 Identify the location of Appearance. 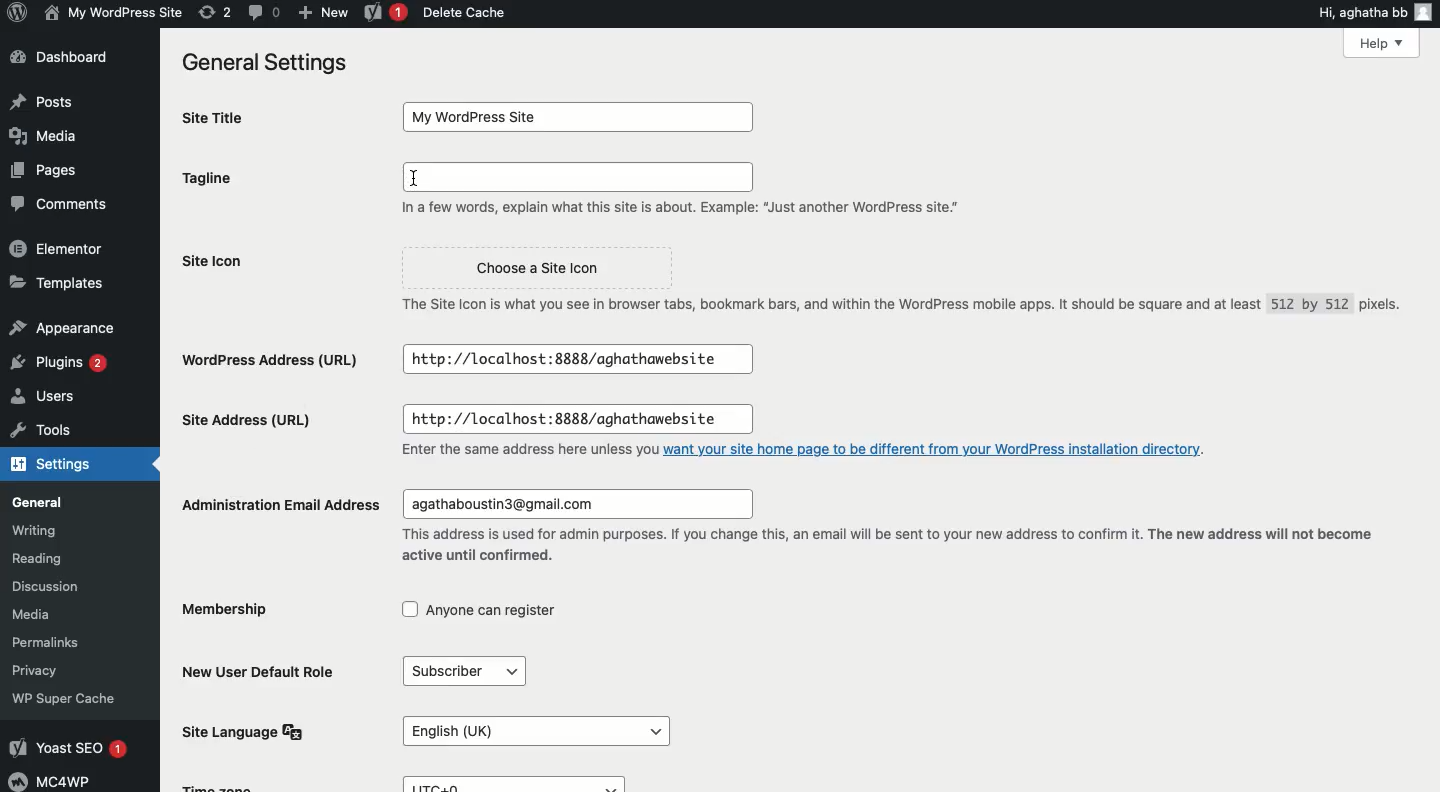
(62, 324).